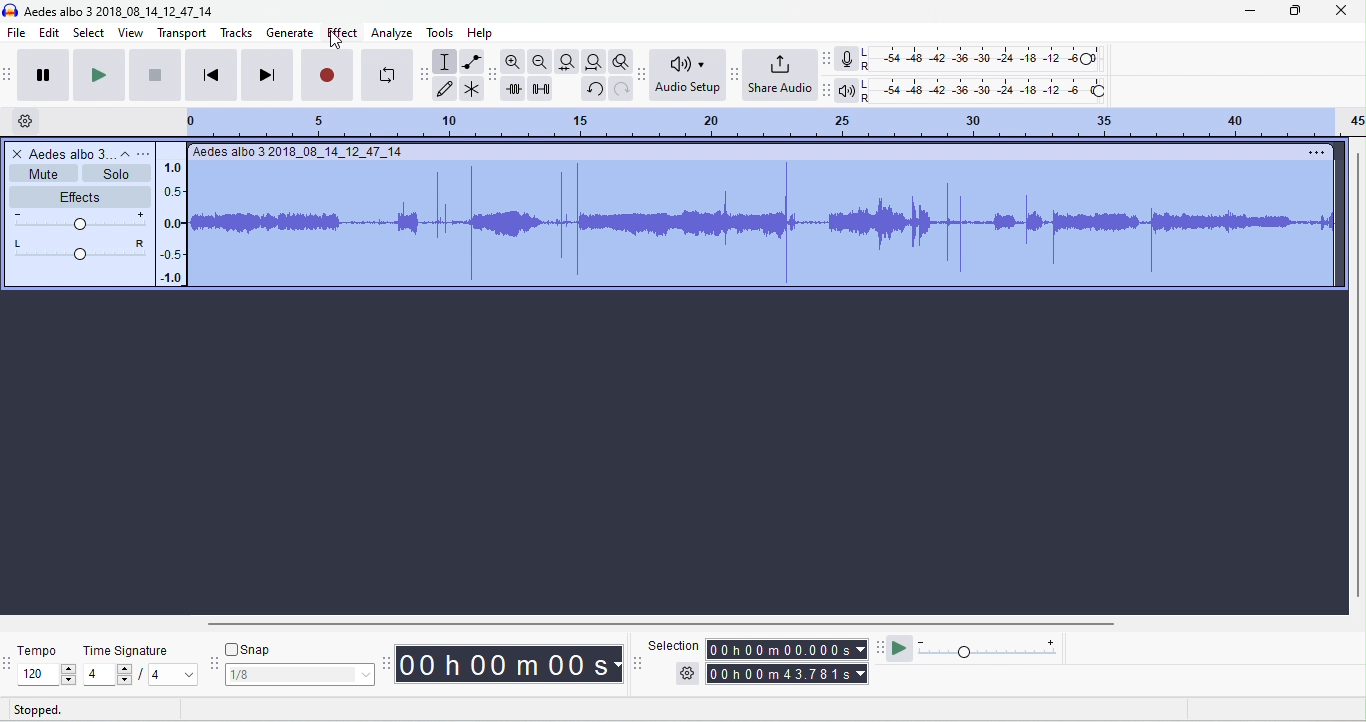 The image size is (1366, 722). Describe the element at coordinates (299, 673) in the screenshot. I see `select snapping` at that location.